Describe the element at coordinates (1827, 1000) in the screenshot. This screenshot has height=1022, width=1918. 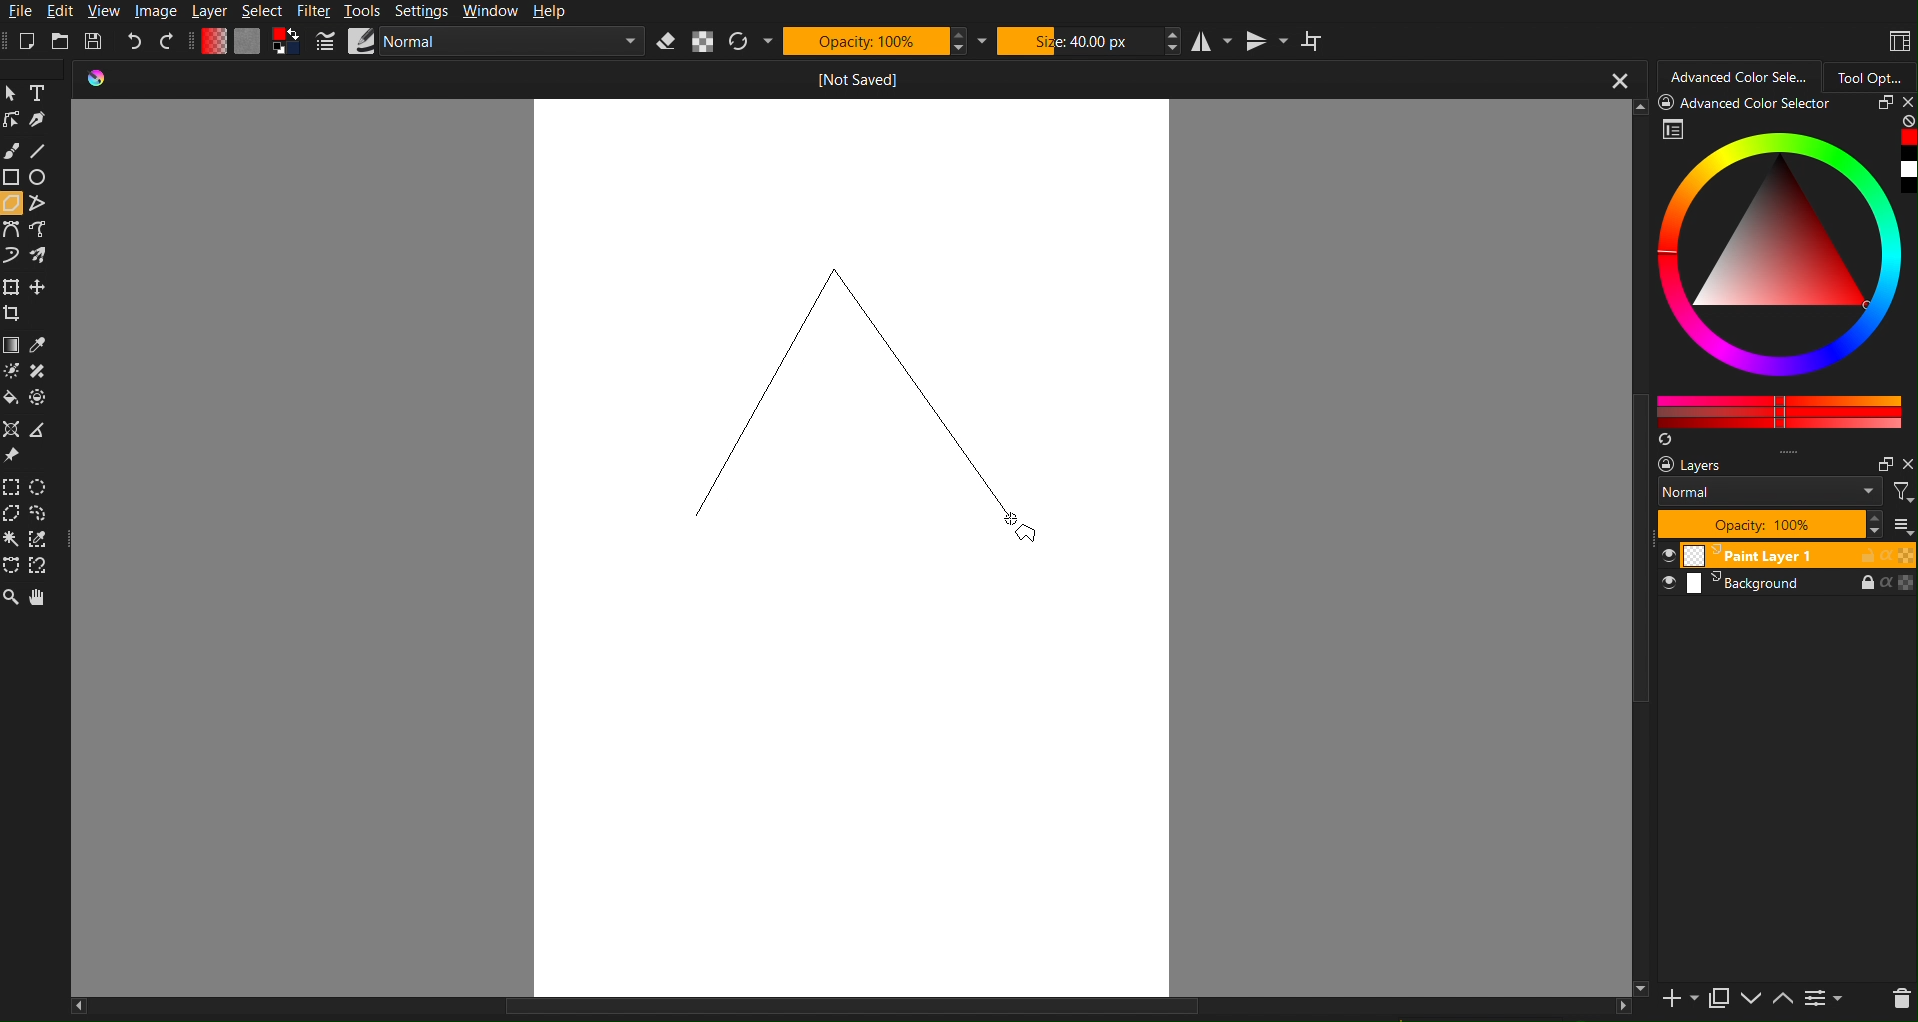
I see `view or change layer properties` at that location.